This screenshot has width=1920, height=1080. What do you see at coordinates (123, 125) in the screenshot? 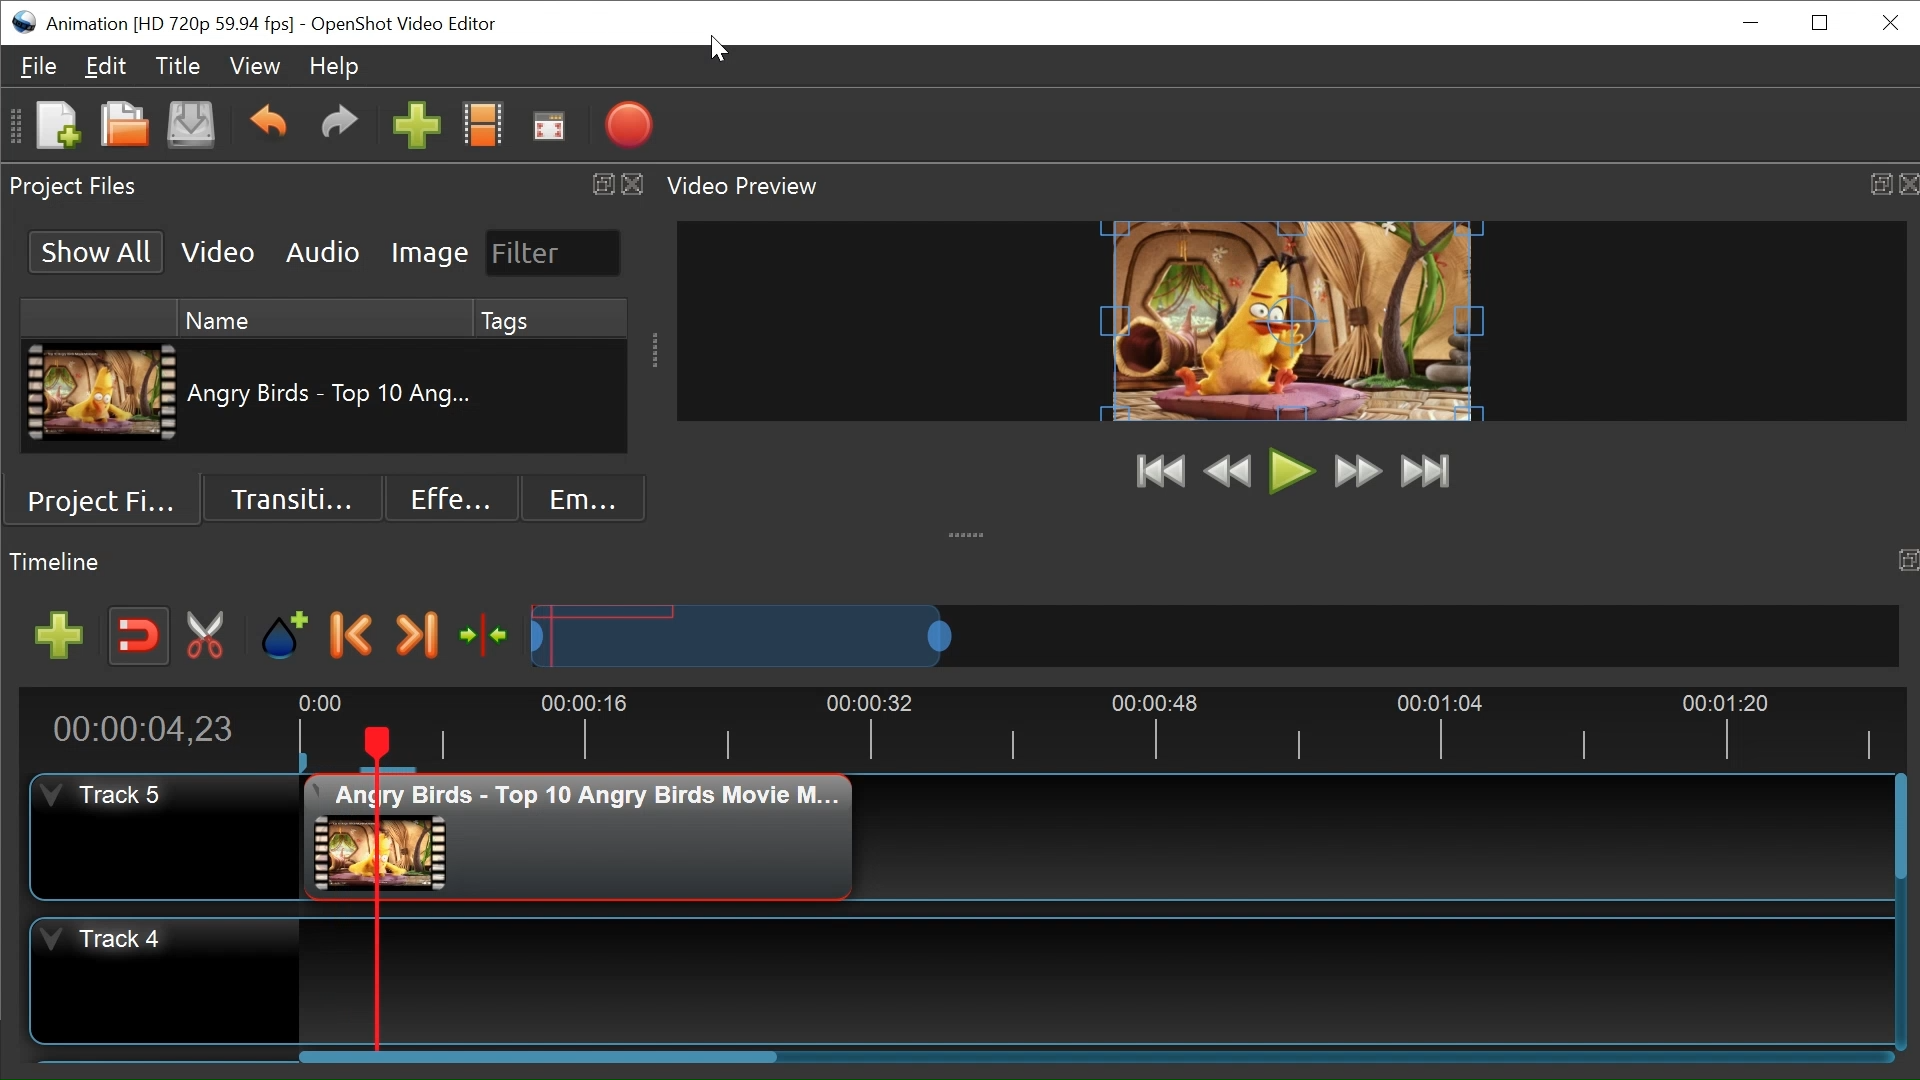
I see `Open Project` at bounding box center [123, 125].